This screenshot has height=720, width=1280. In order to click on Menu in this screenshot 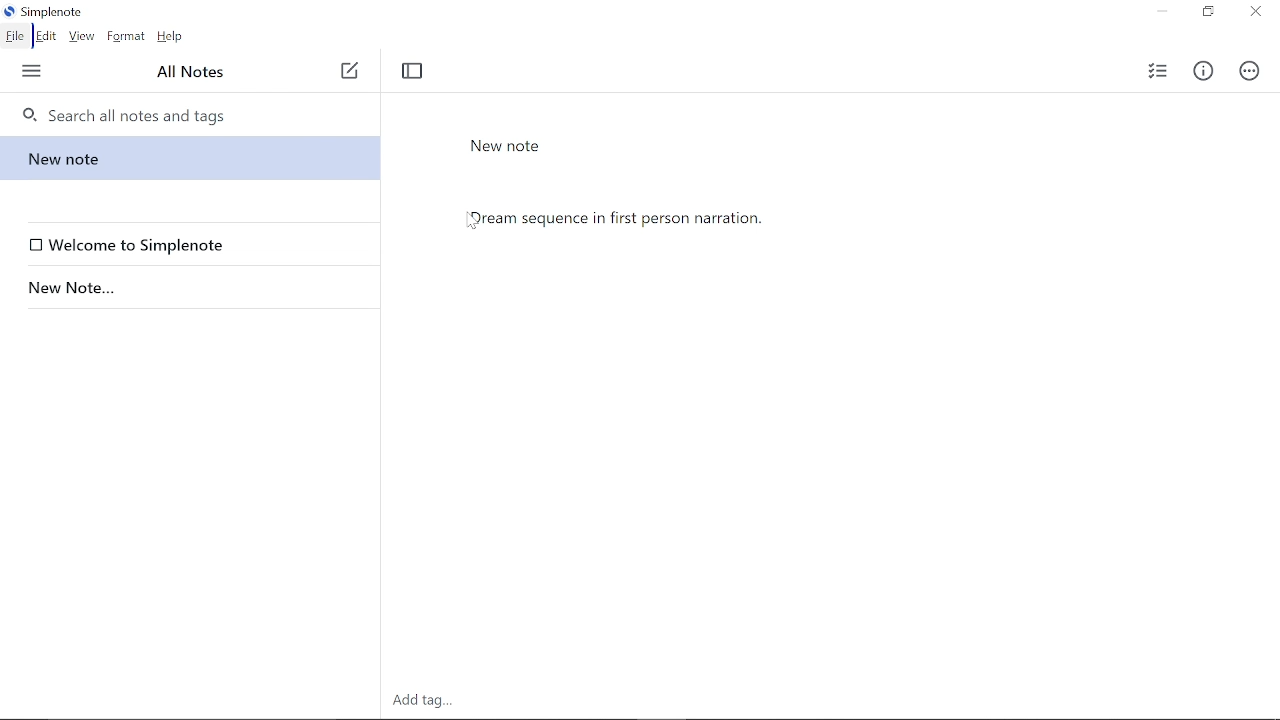, I will do `click(31, 73)`.